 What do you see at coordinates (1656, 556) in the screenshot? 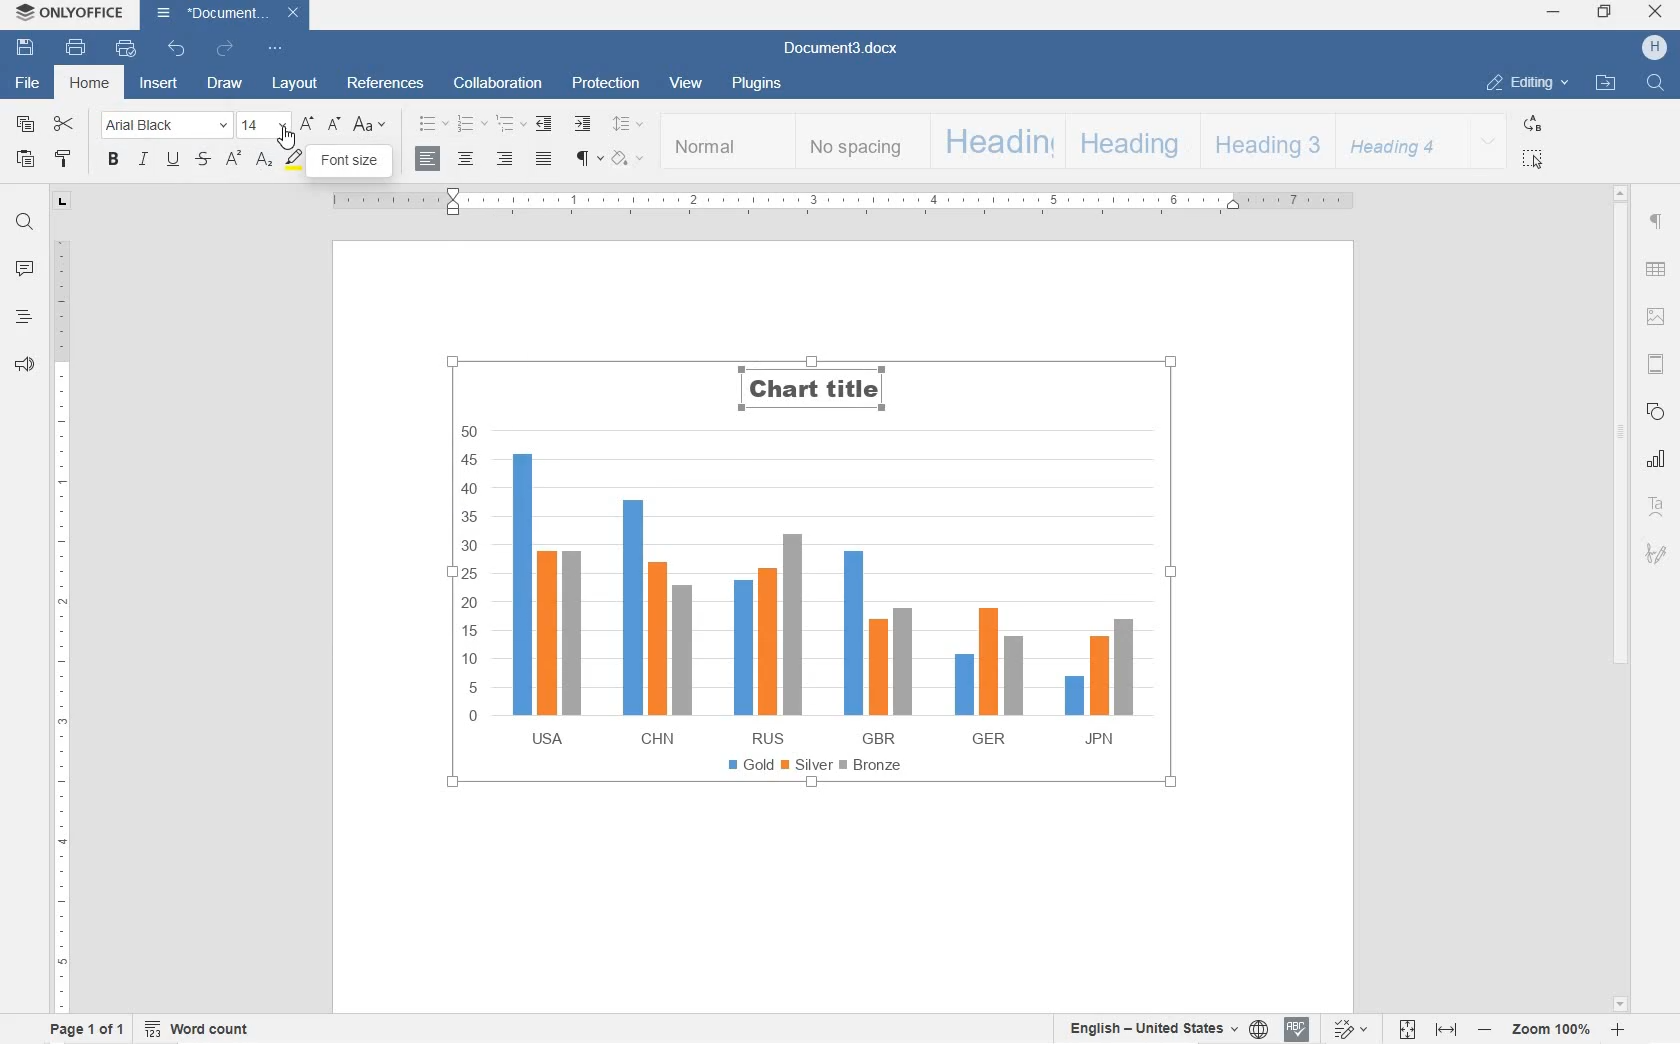
I see `SIGNATURE` at bounding box center [1656, 556].